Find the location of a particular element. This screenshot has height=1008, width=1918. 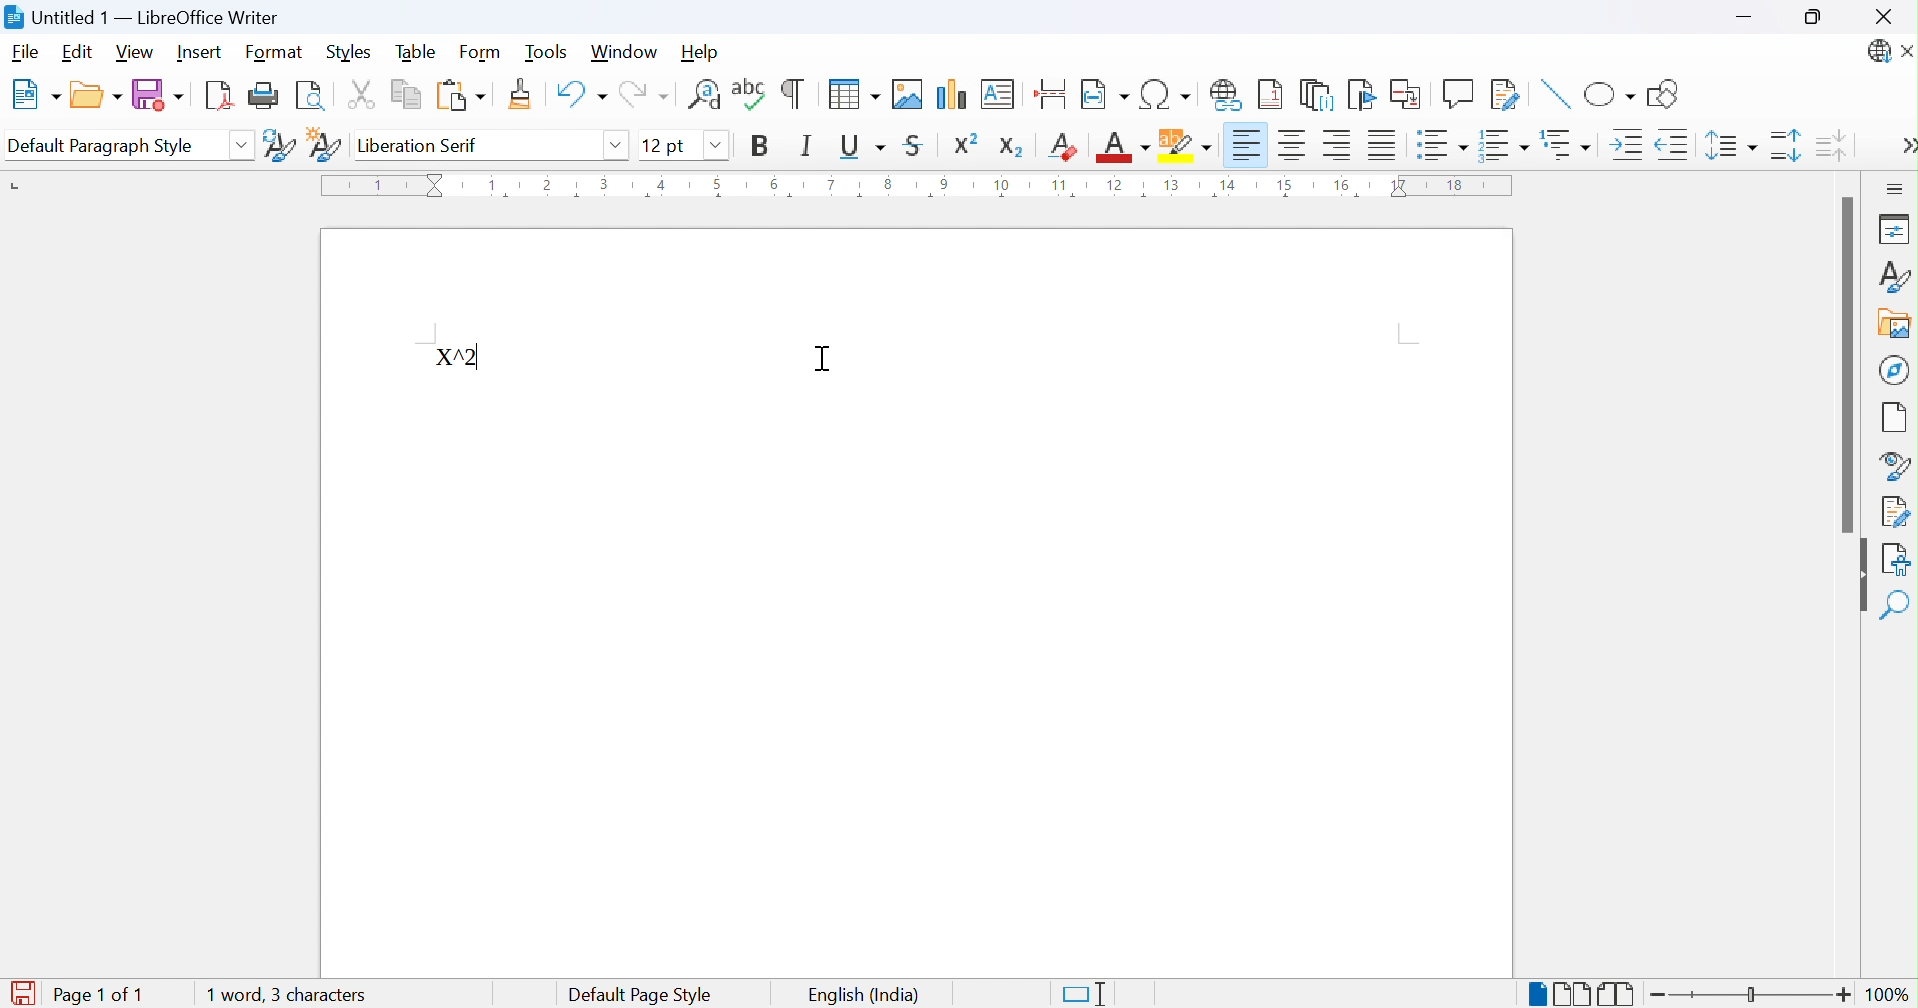

Sidebar settings is located at coordinates (1896, 191).